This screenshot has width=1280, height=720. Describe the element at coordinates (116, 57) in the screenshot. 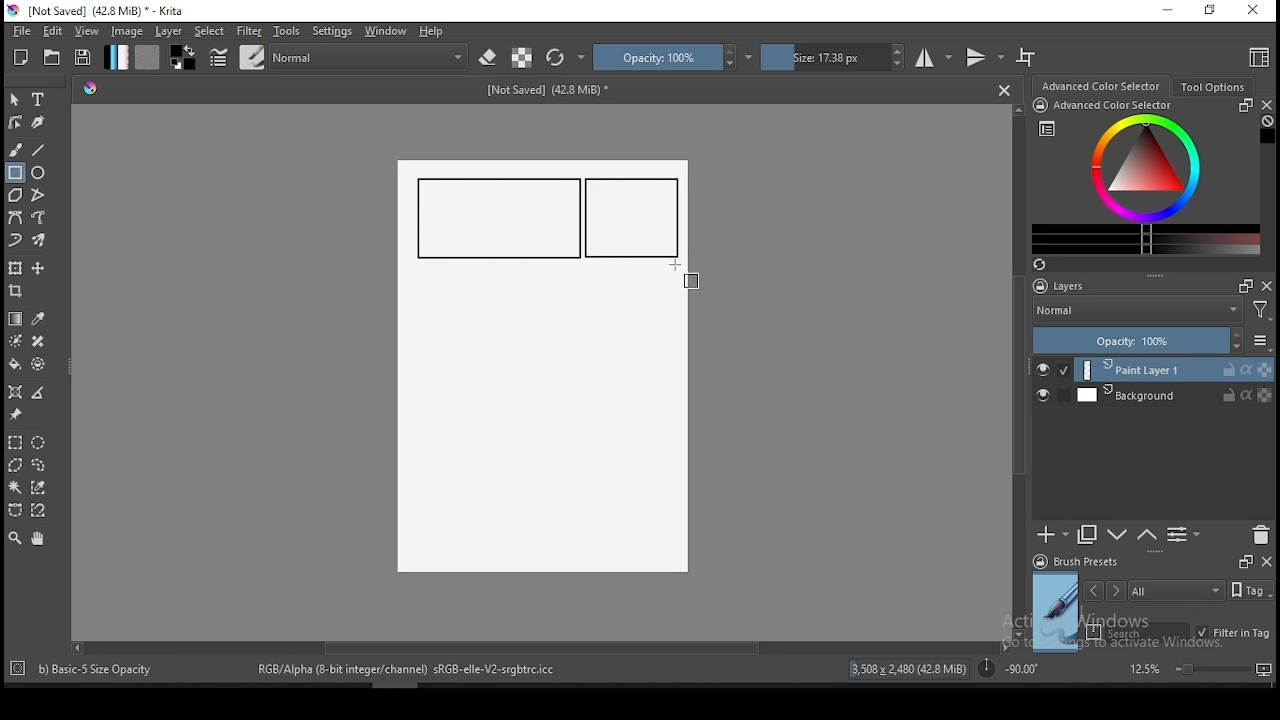

I see `gradient fill` at that location.